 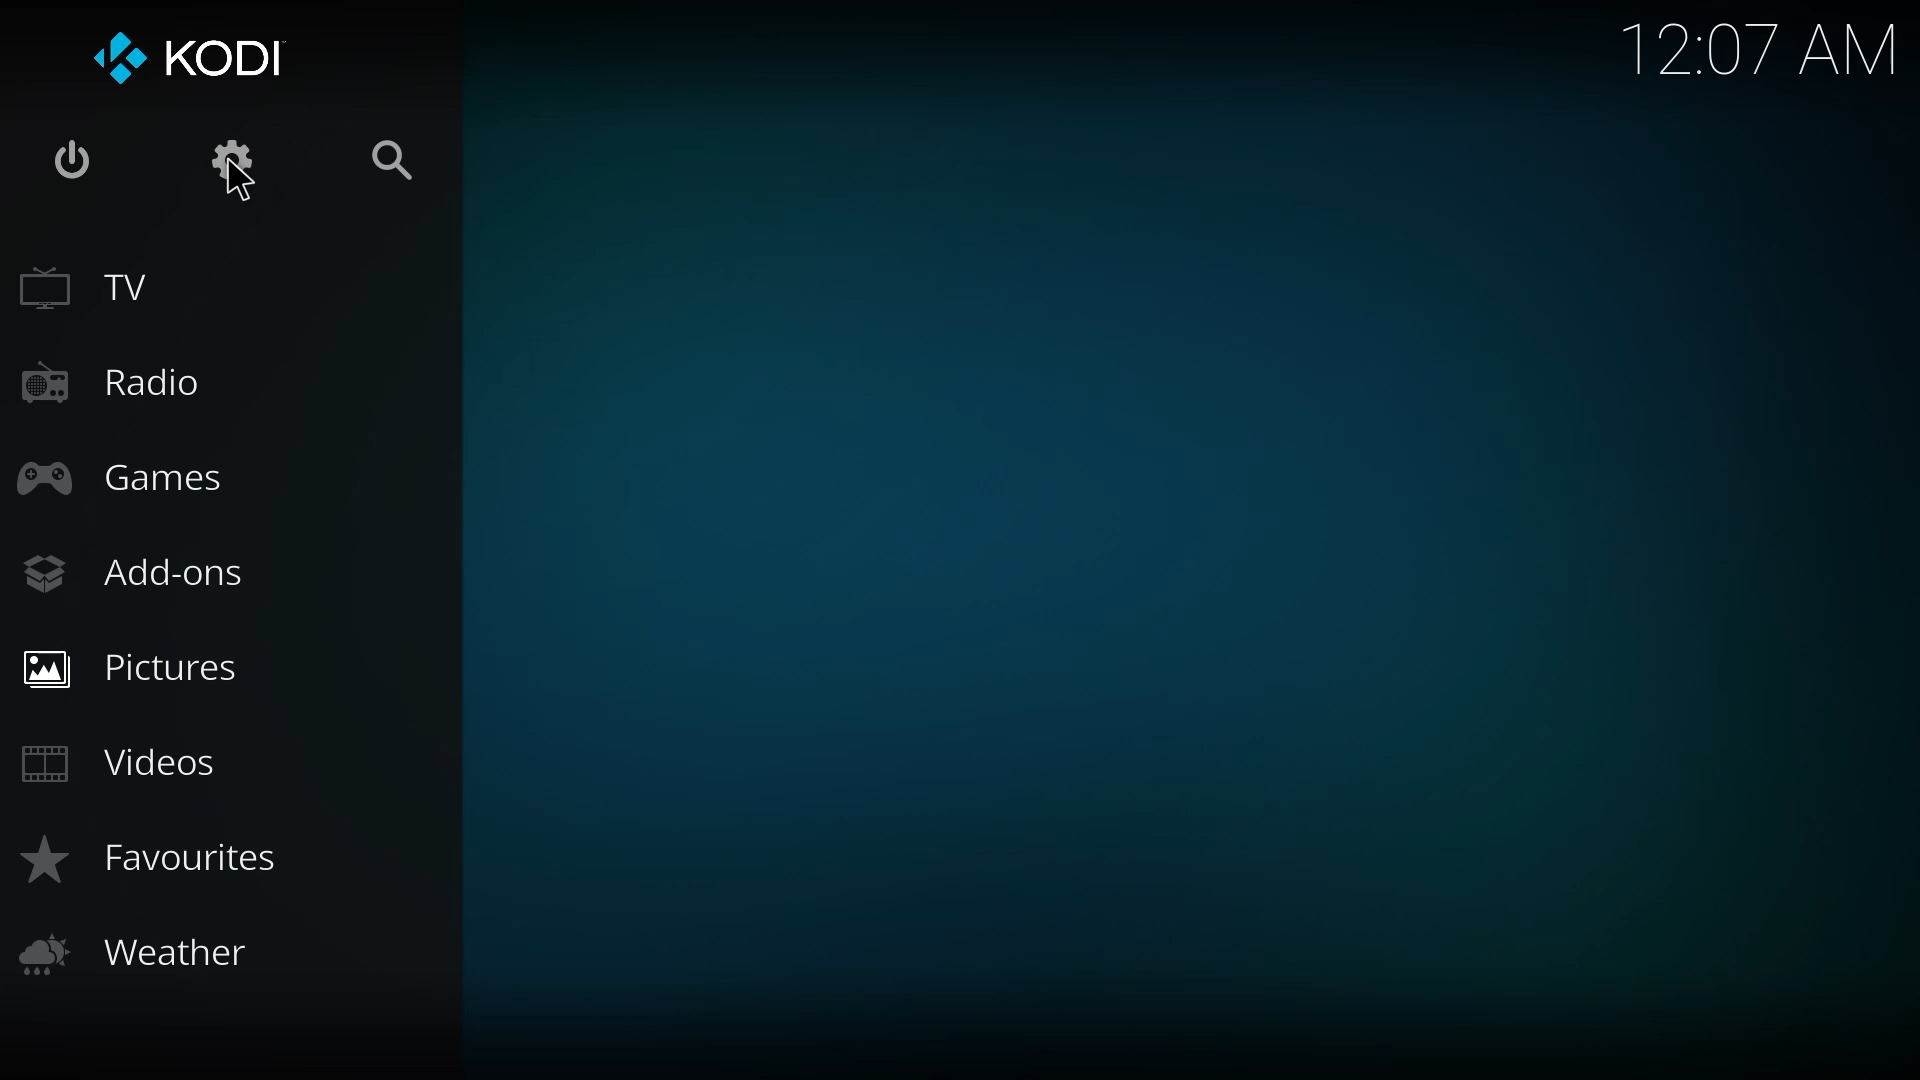 What do you see at coordinates (164, 860) in the screenshot?
I see `favorites` at bounding box center [164, 860].